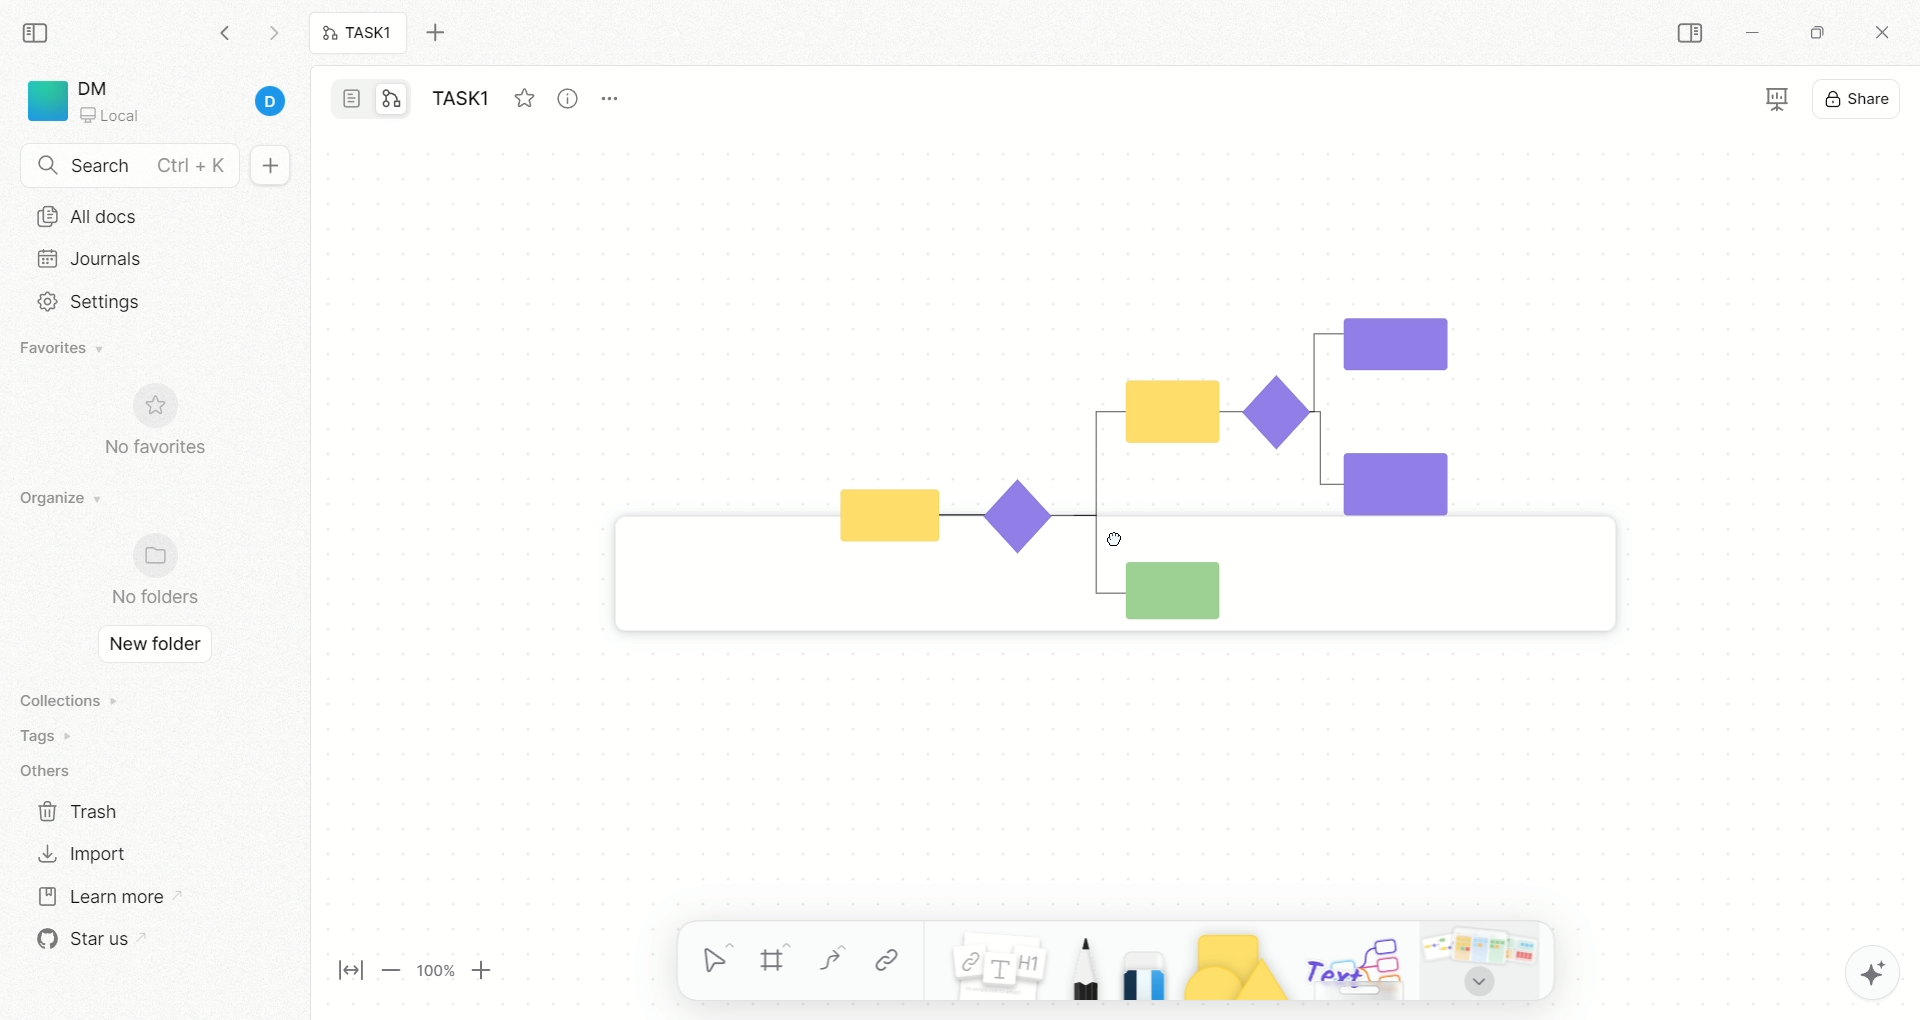 Image resolution: width=1920 pixels, height=1020 pixels. Describe the element at coordinates (130, 167) in the screenshot. I see `search` at that location.